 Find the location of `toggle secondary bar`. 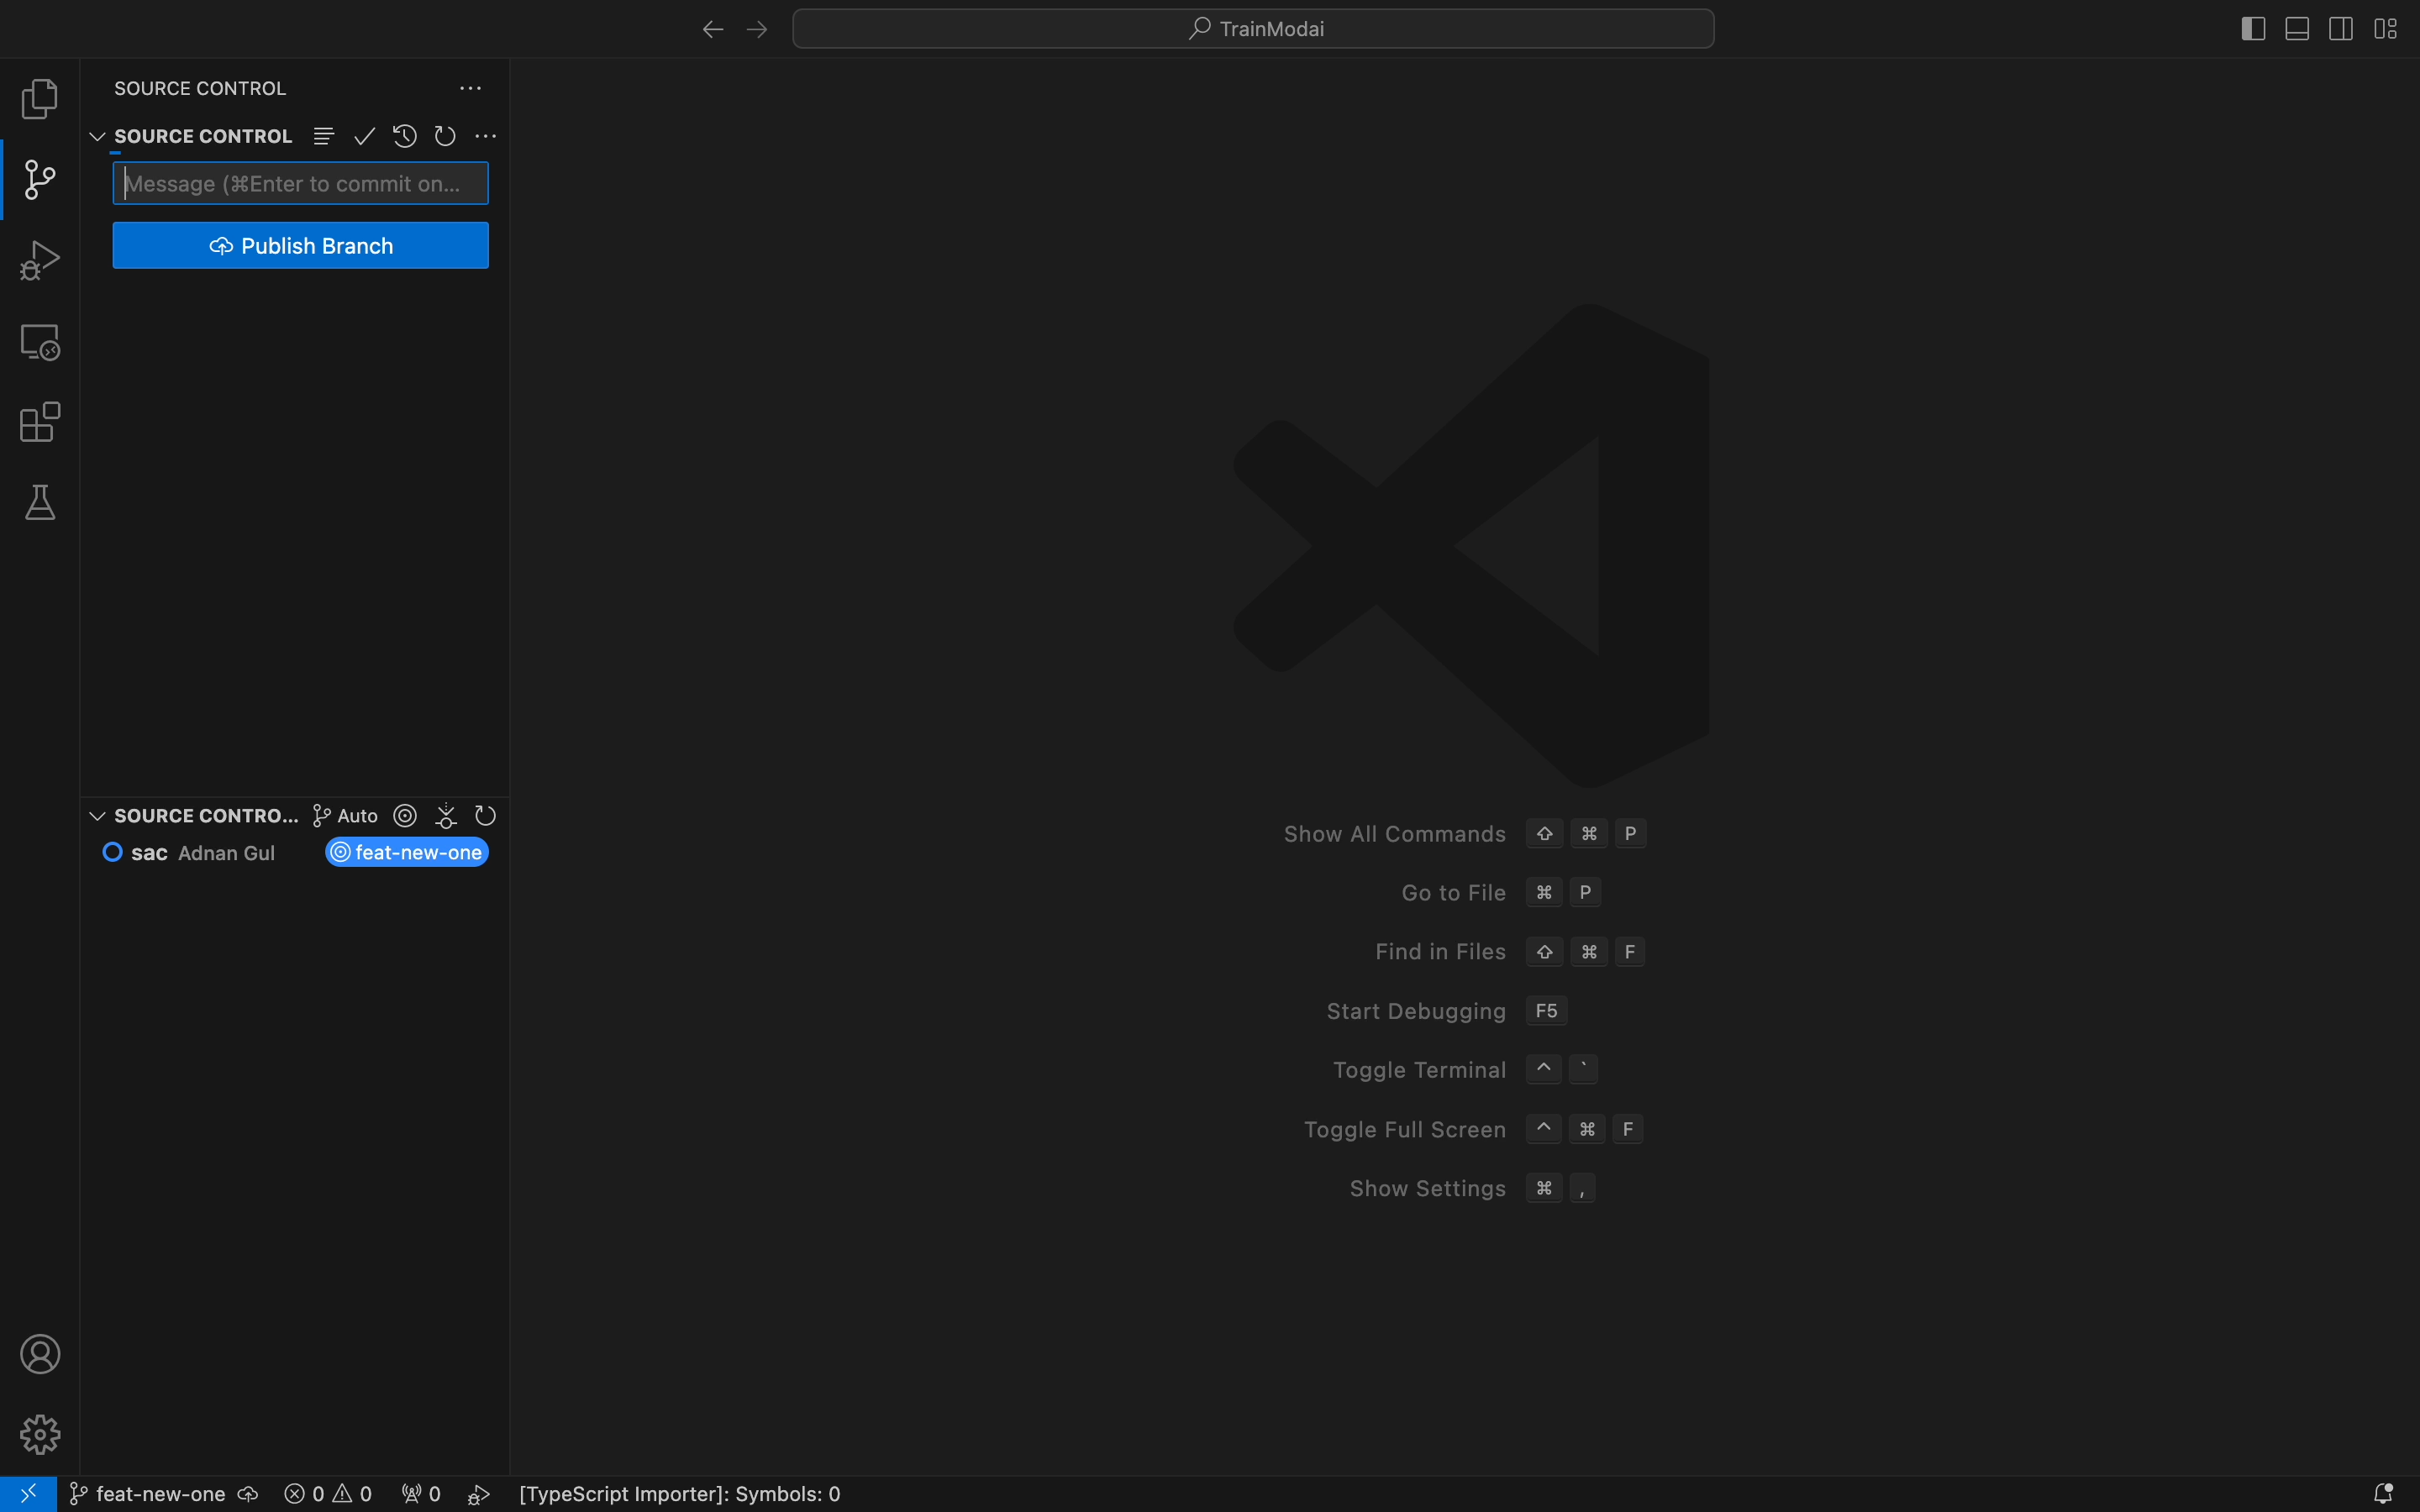

toggle secondary bar is located at coordinates (2339, 26).